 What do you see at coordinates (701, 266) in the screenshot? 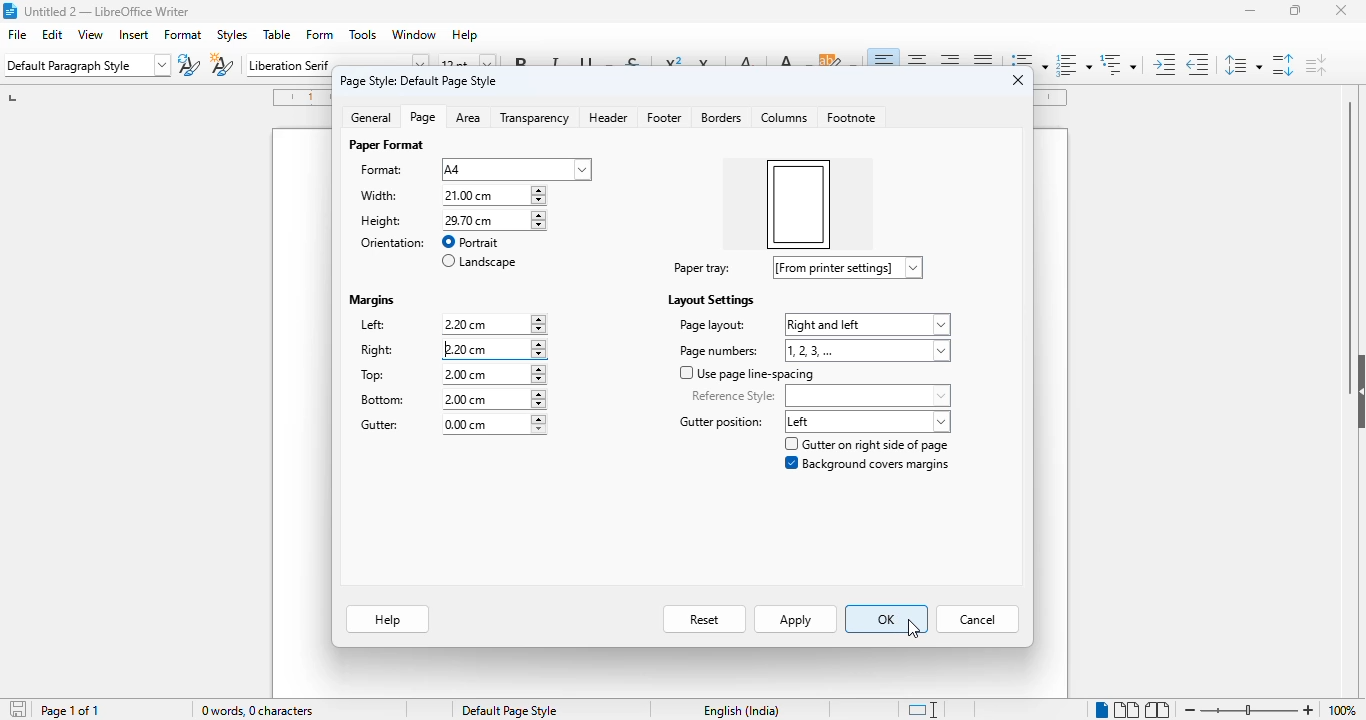
I see `paper tray` at bounding box center [701, 266].